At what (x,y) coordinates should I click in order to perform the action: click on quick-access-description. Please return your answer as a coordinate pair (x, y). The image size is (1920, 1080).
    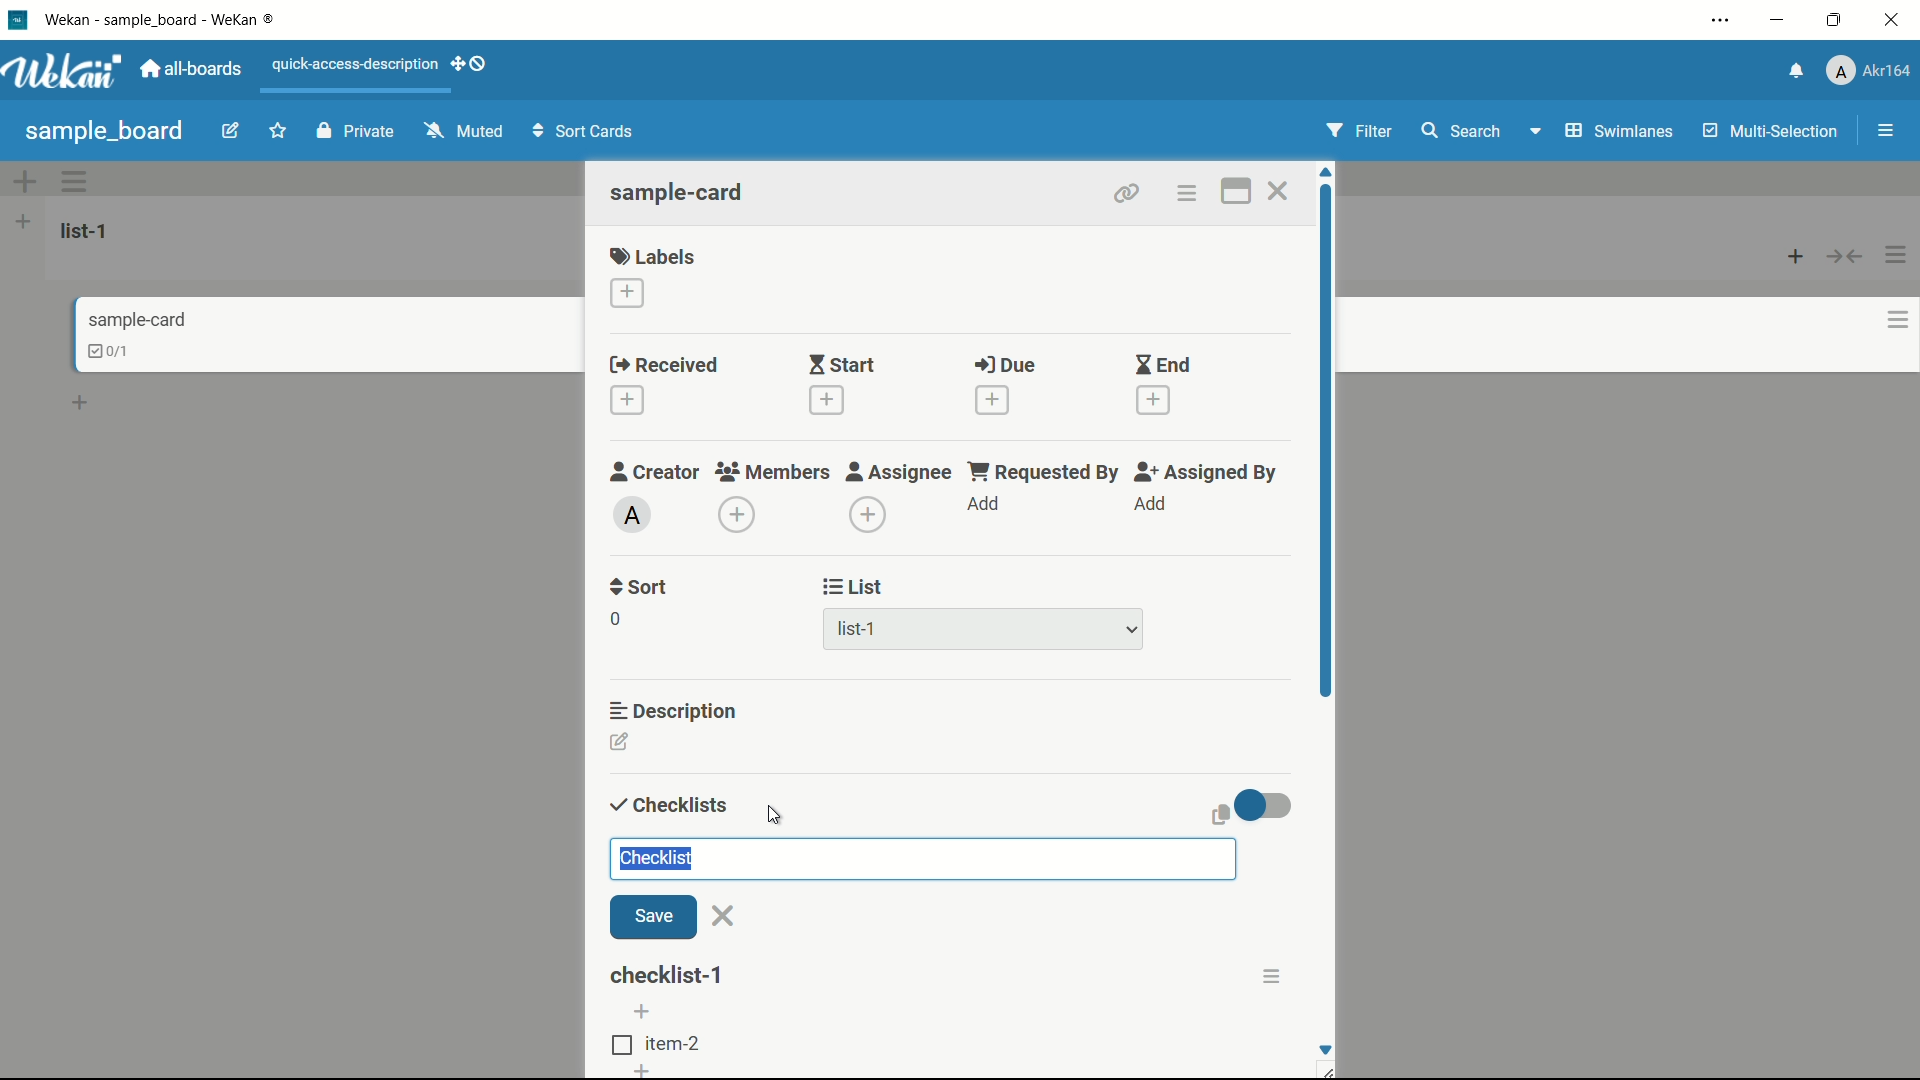
    Looking at the image, I should click on (356, 64).